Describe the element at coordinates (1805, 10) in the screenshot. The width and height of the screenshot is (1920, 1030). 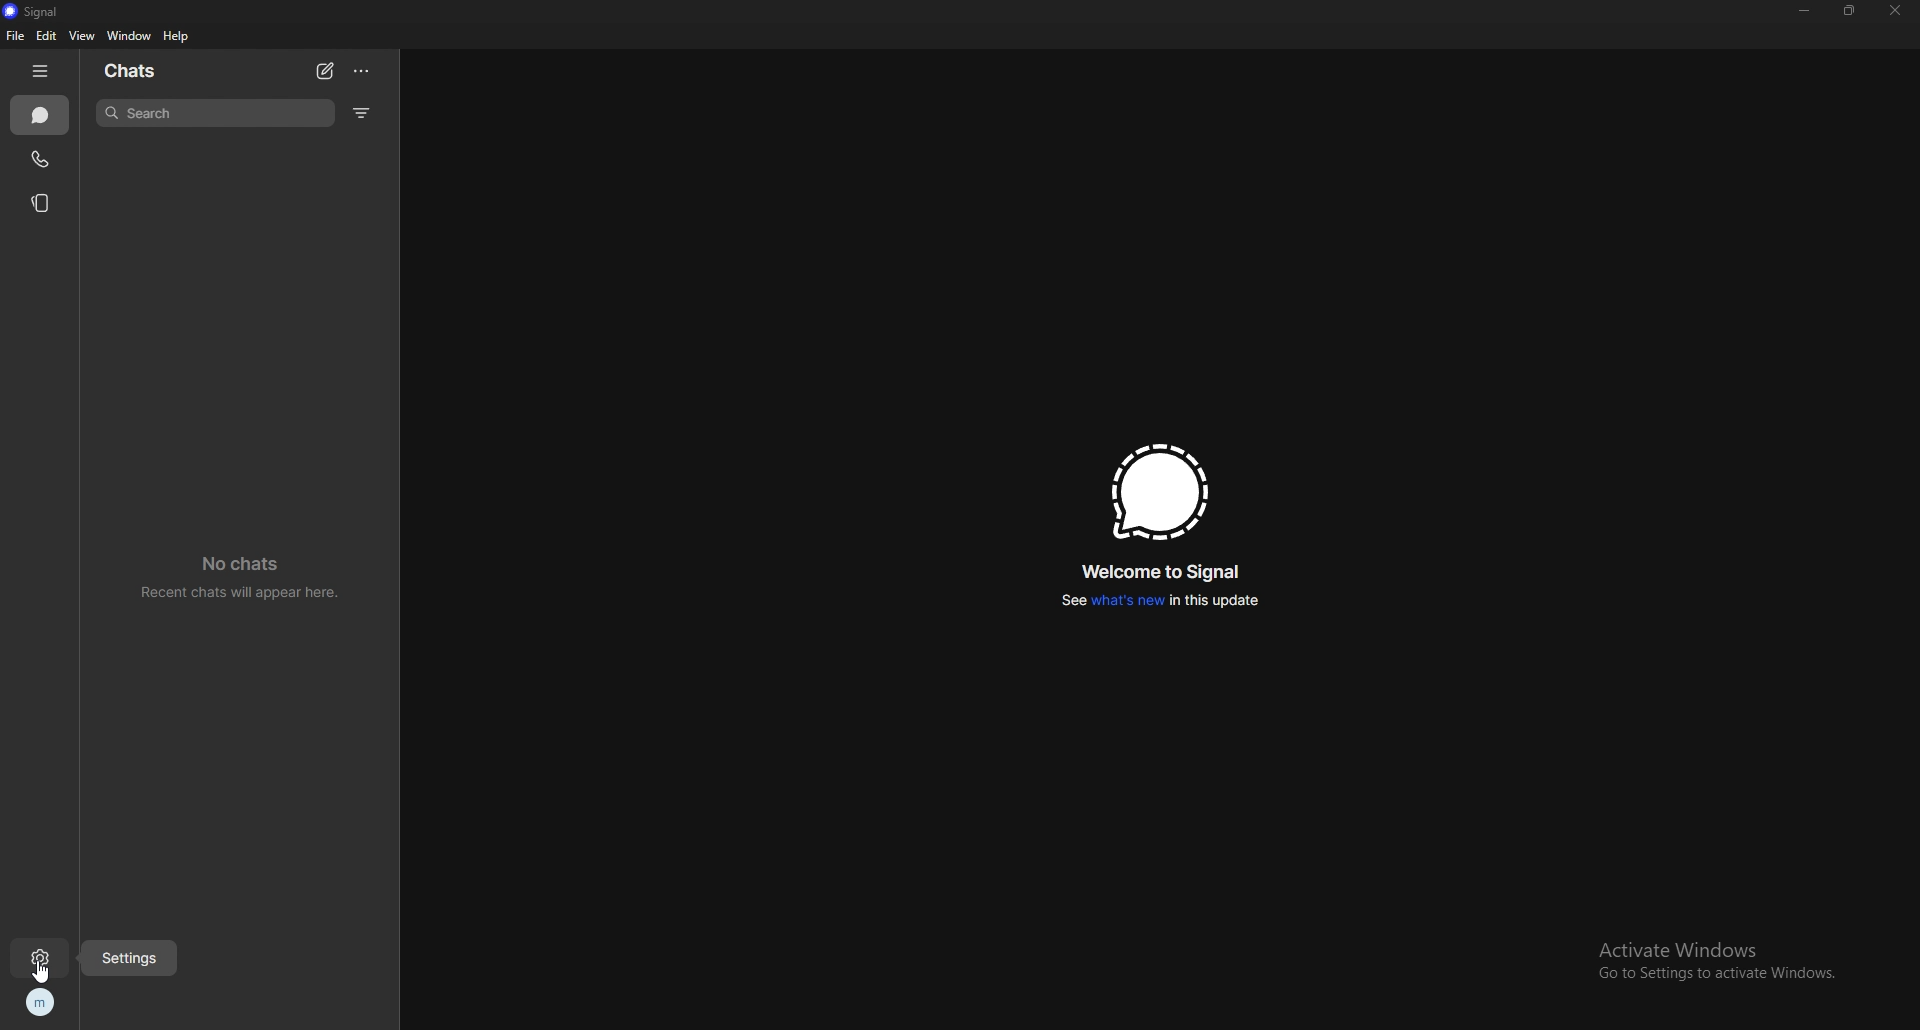
I see `minimize` at that location.